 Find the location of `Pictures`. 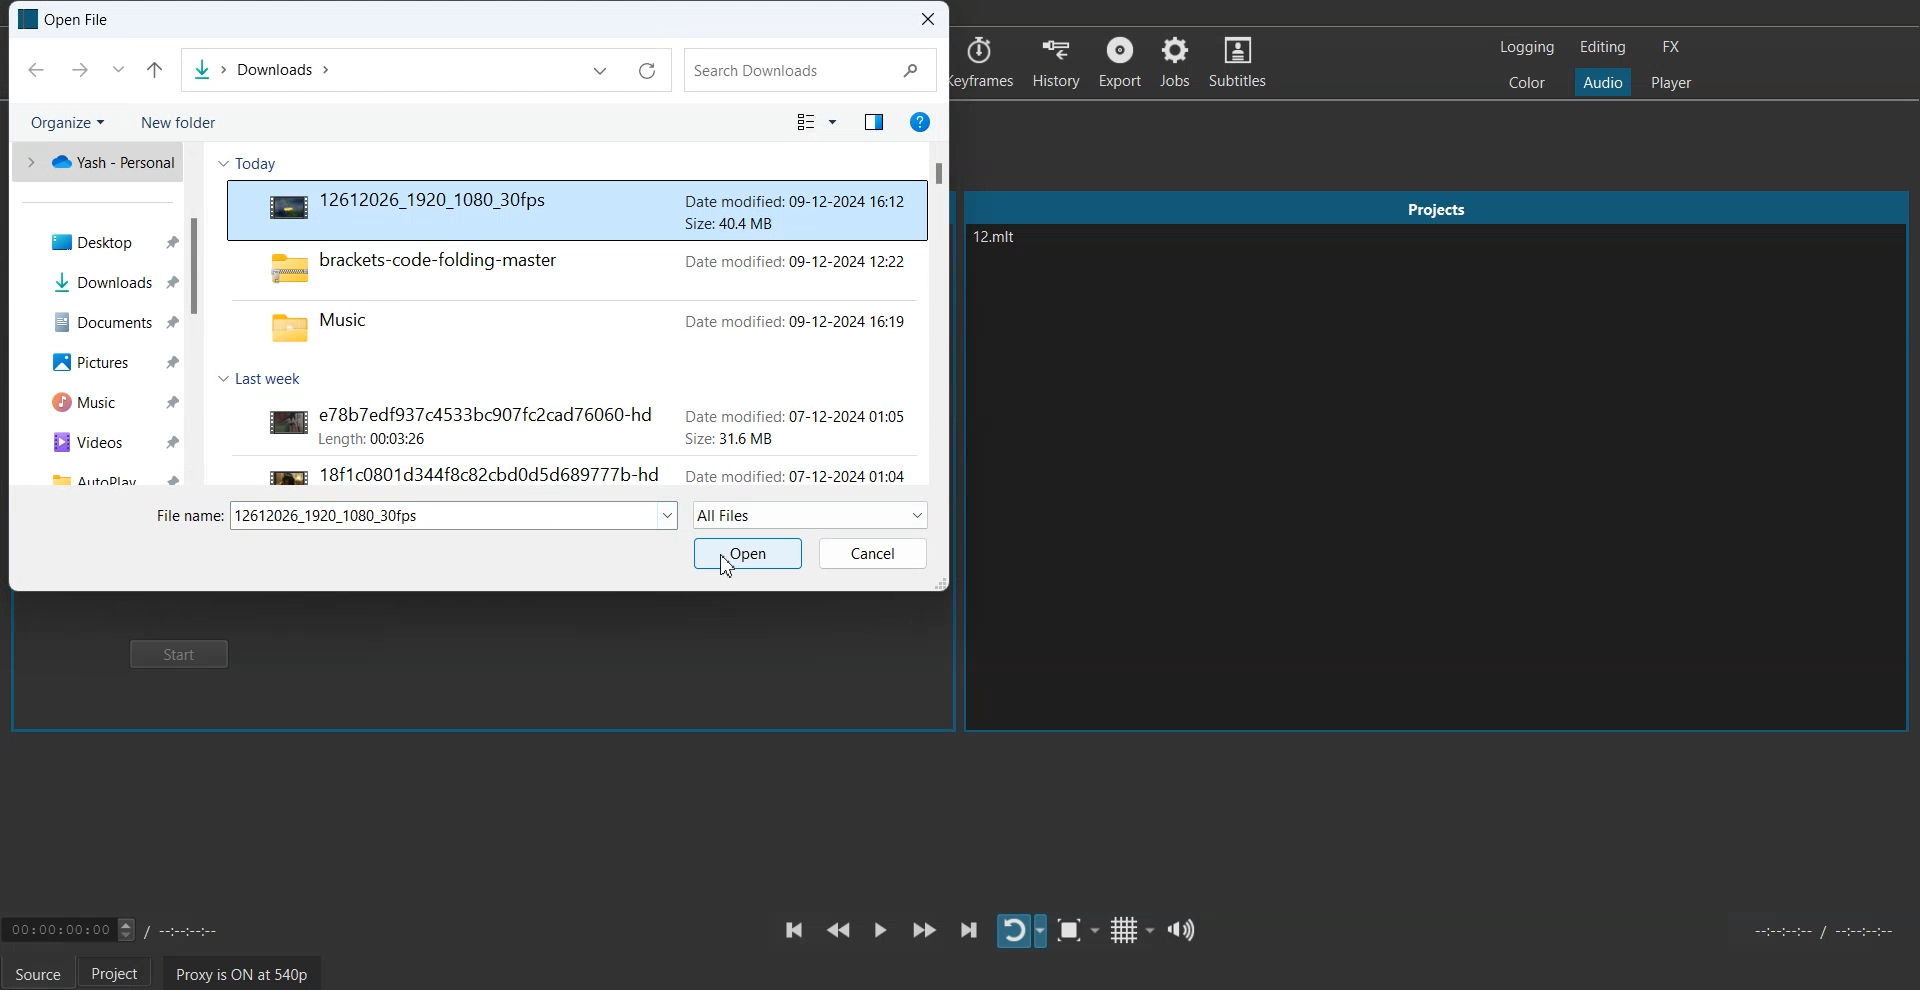

Pictures is located at coordinates (97, 360).